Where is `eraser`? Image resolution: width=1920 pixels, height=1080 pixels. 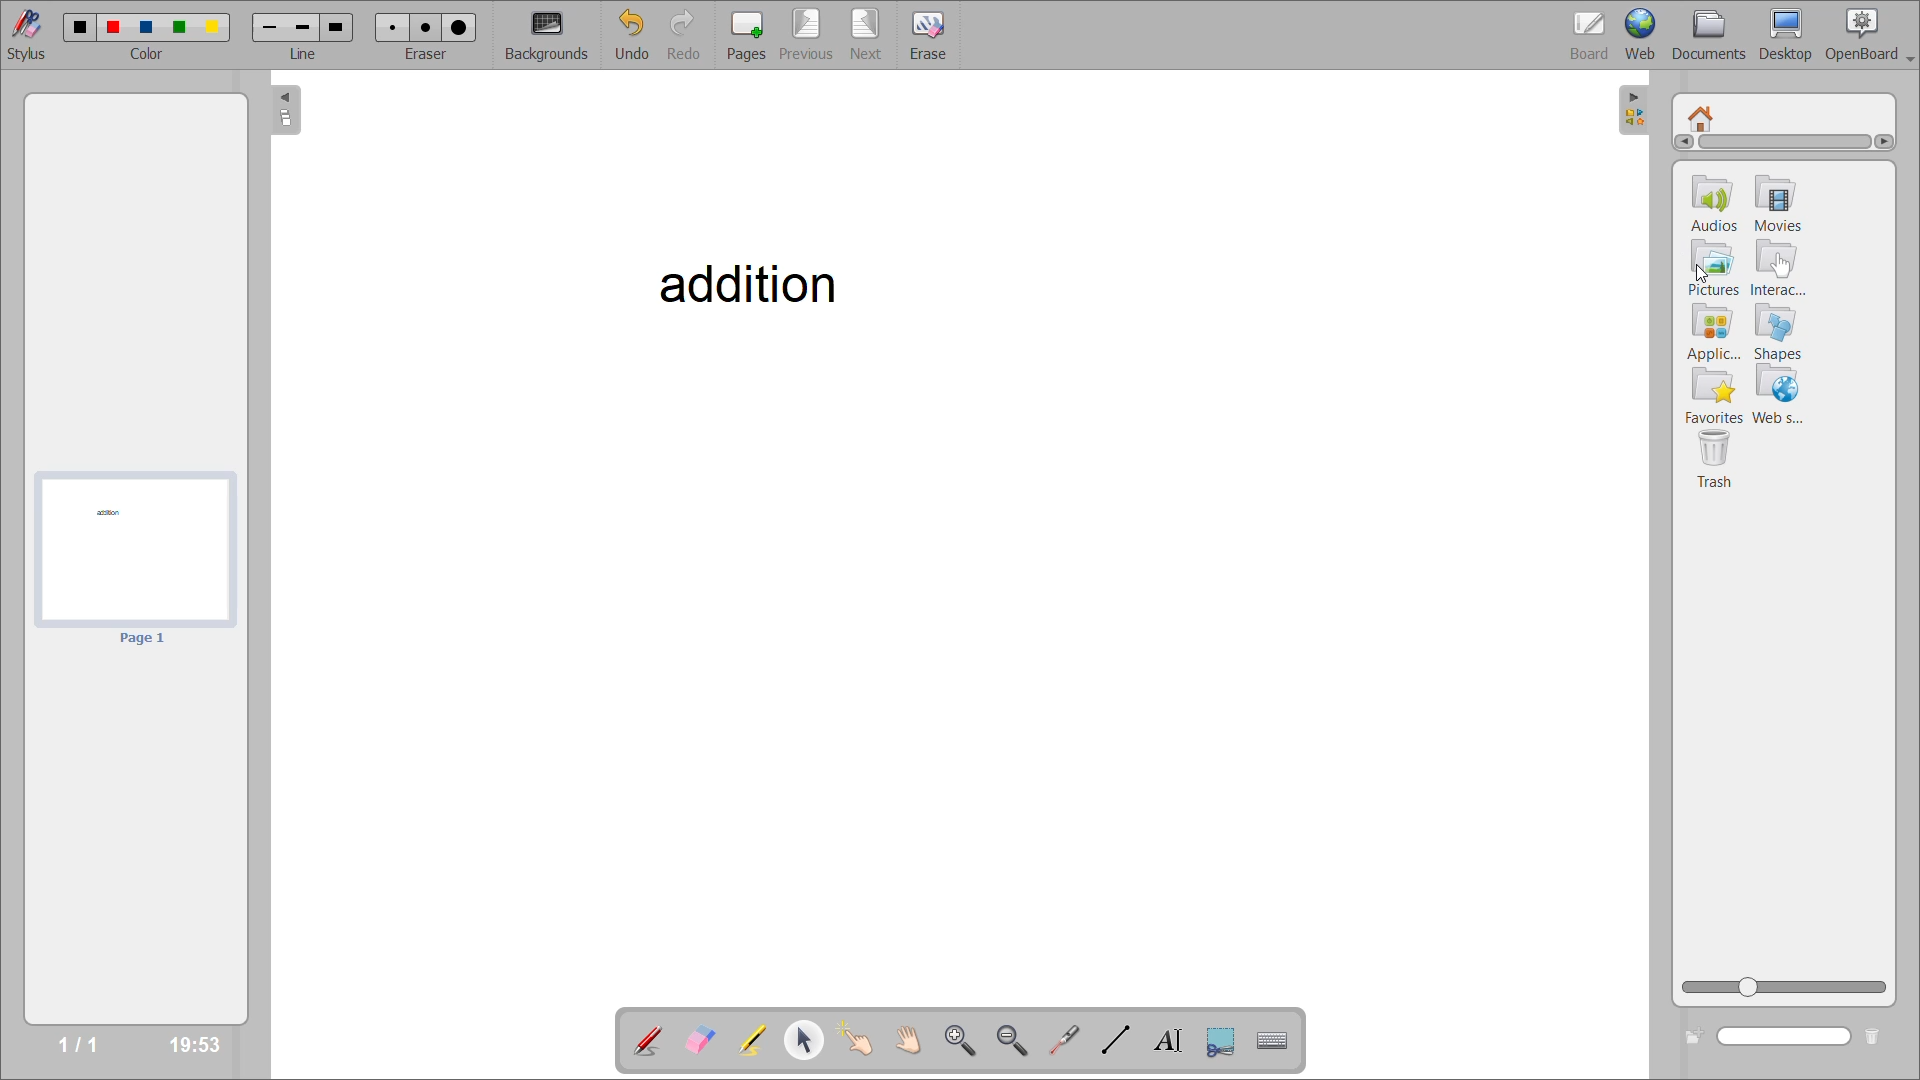
eraser is located at coordinates (425, 50).